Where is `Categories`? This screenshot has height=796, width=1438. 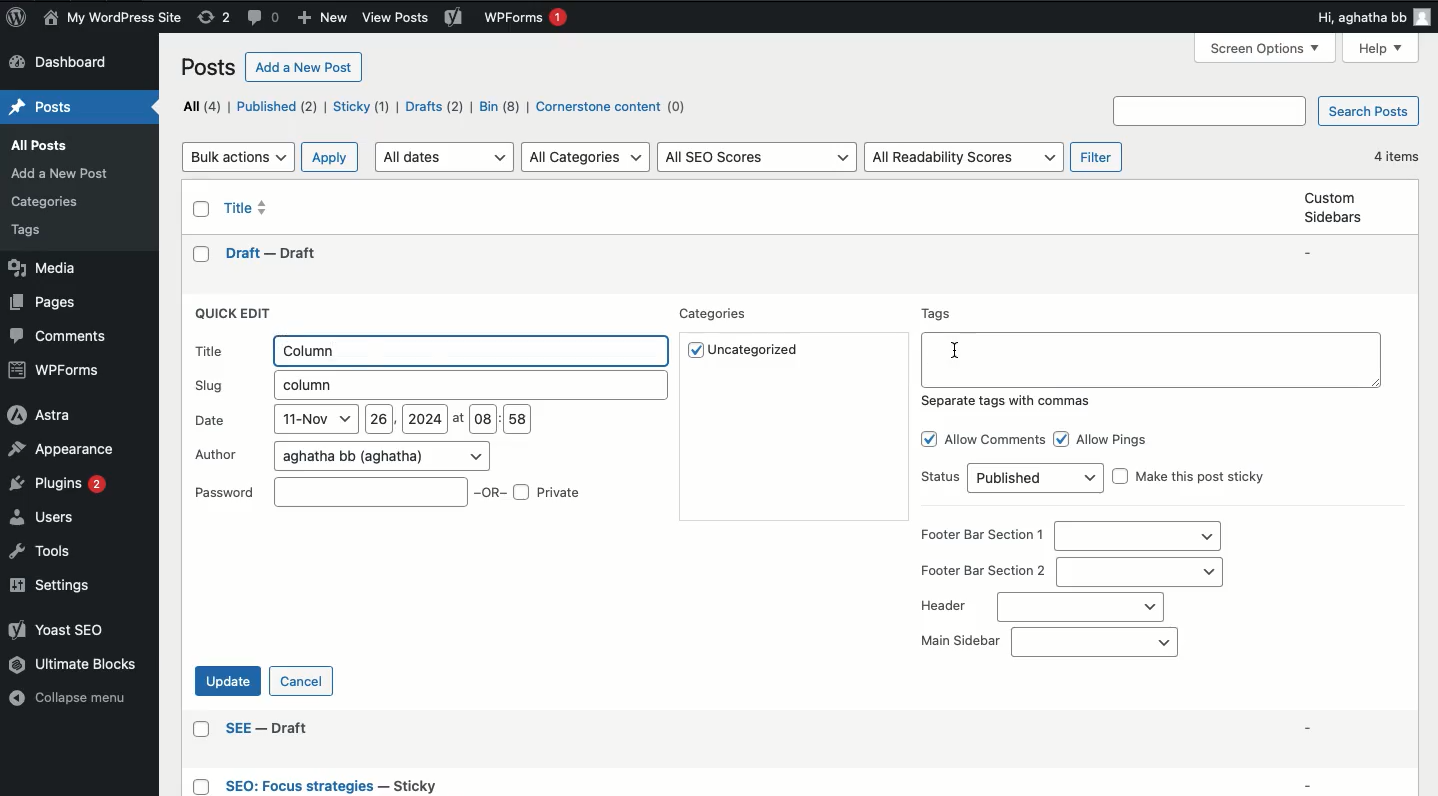 Categories is located at coordinates (715, 315).